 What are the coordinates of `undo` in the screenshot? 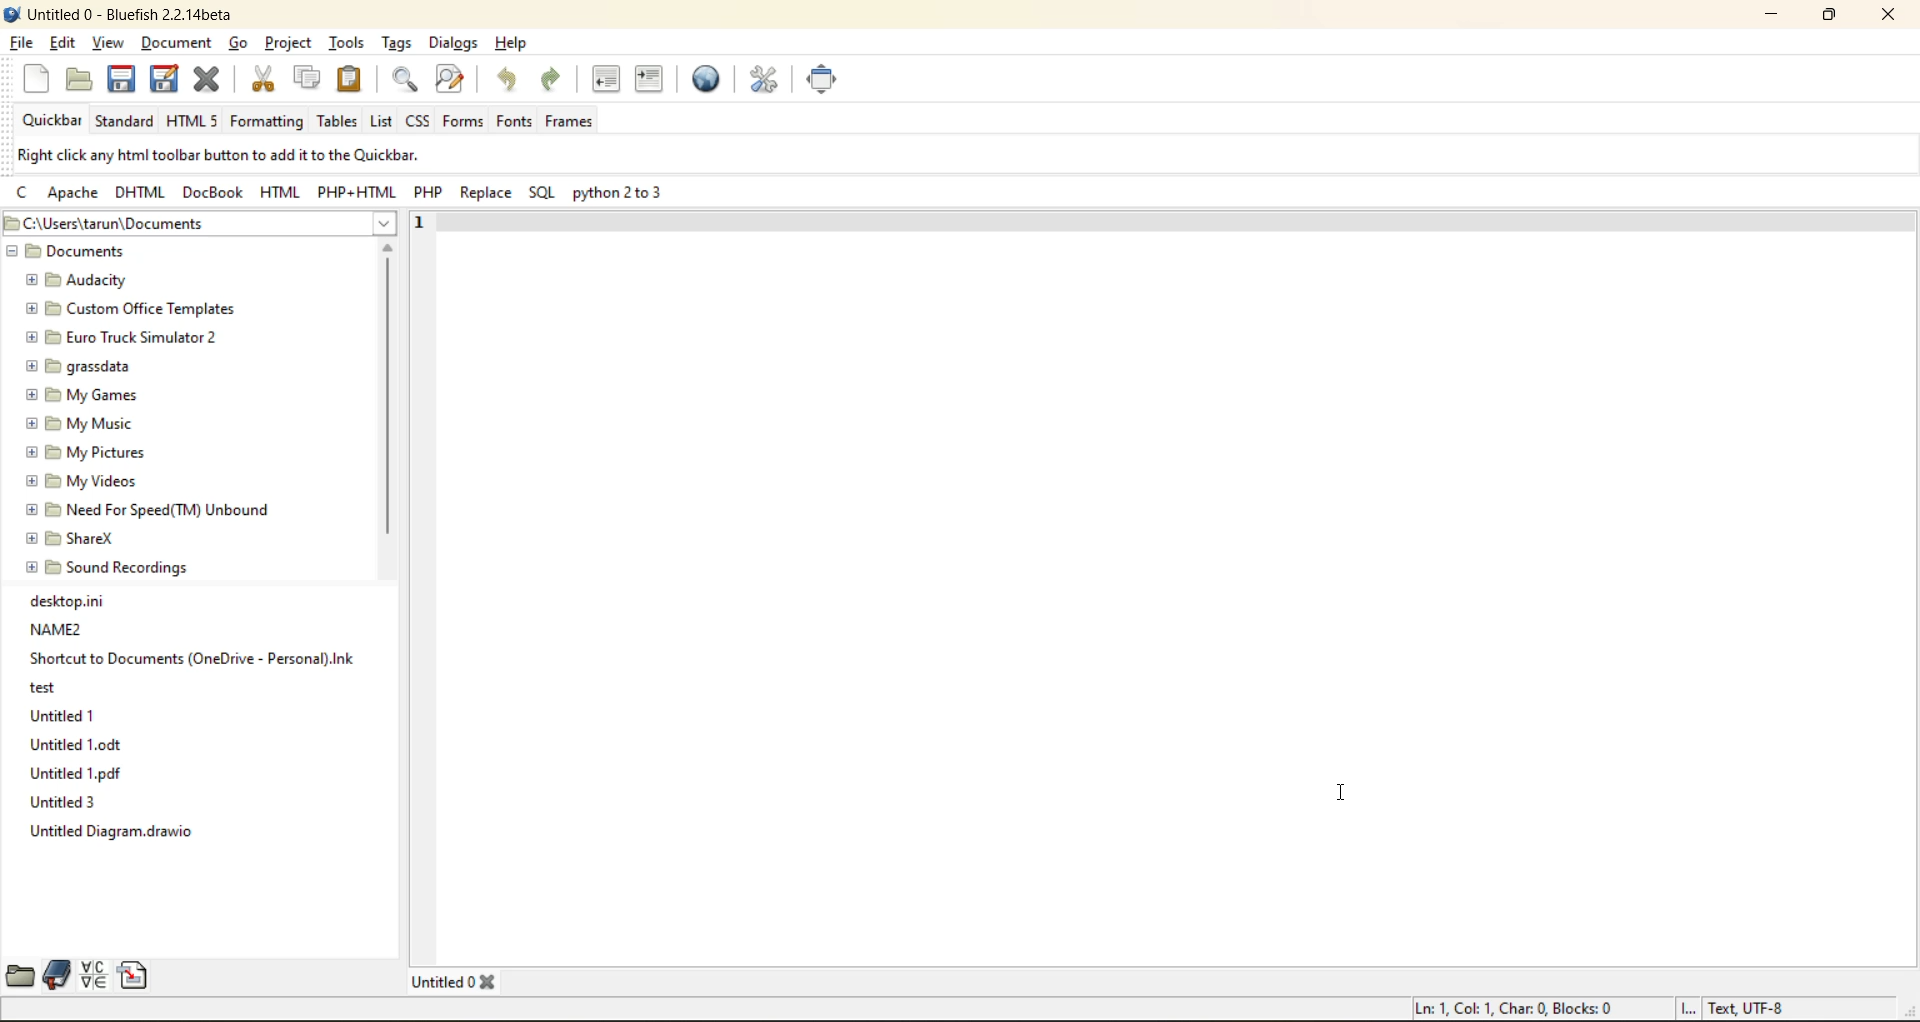 It's located at (513, 80).